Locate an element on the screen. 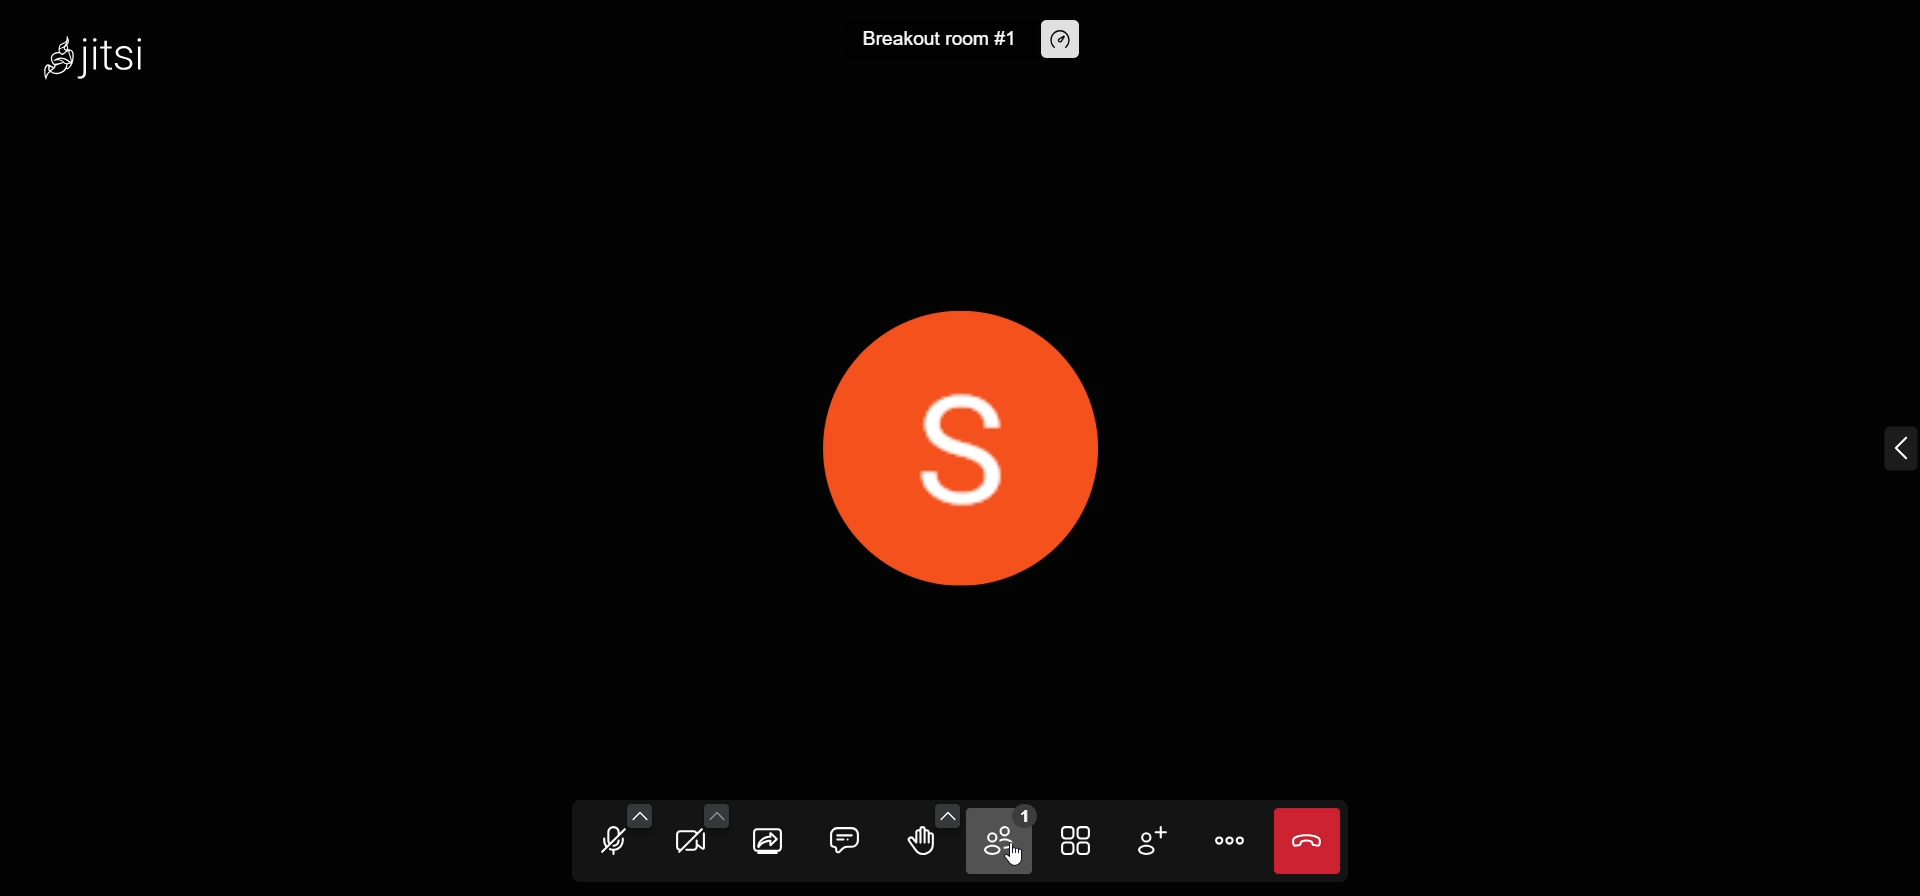  leave call is located at coordinates (1306, 842).